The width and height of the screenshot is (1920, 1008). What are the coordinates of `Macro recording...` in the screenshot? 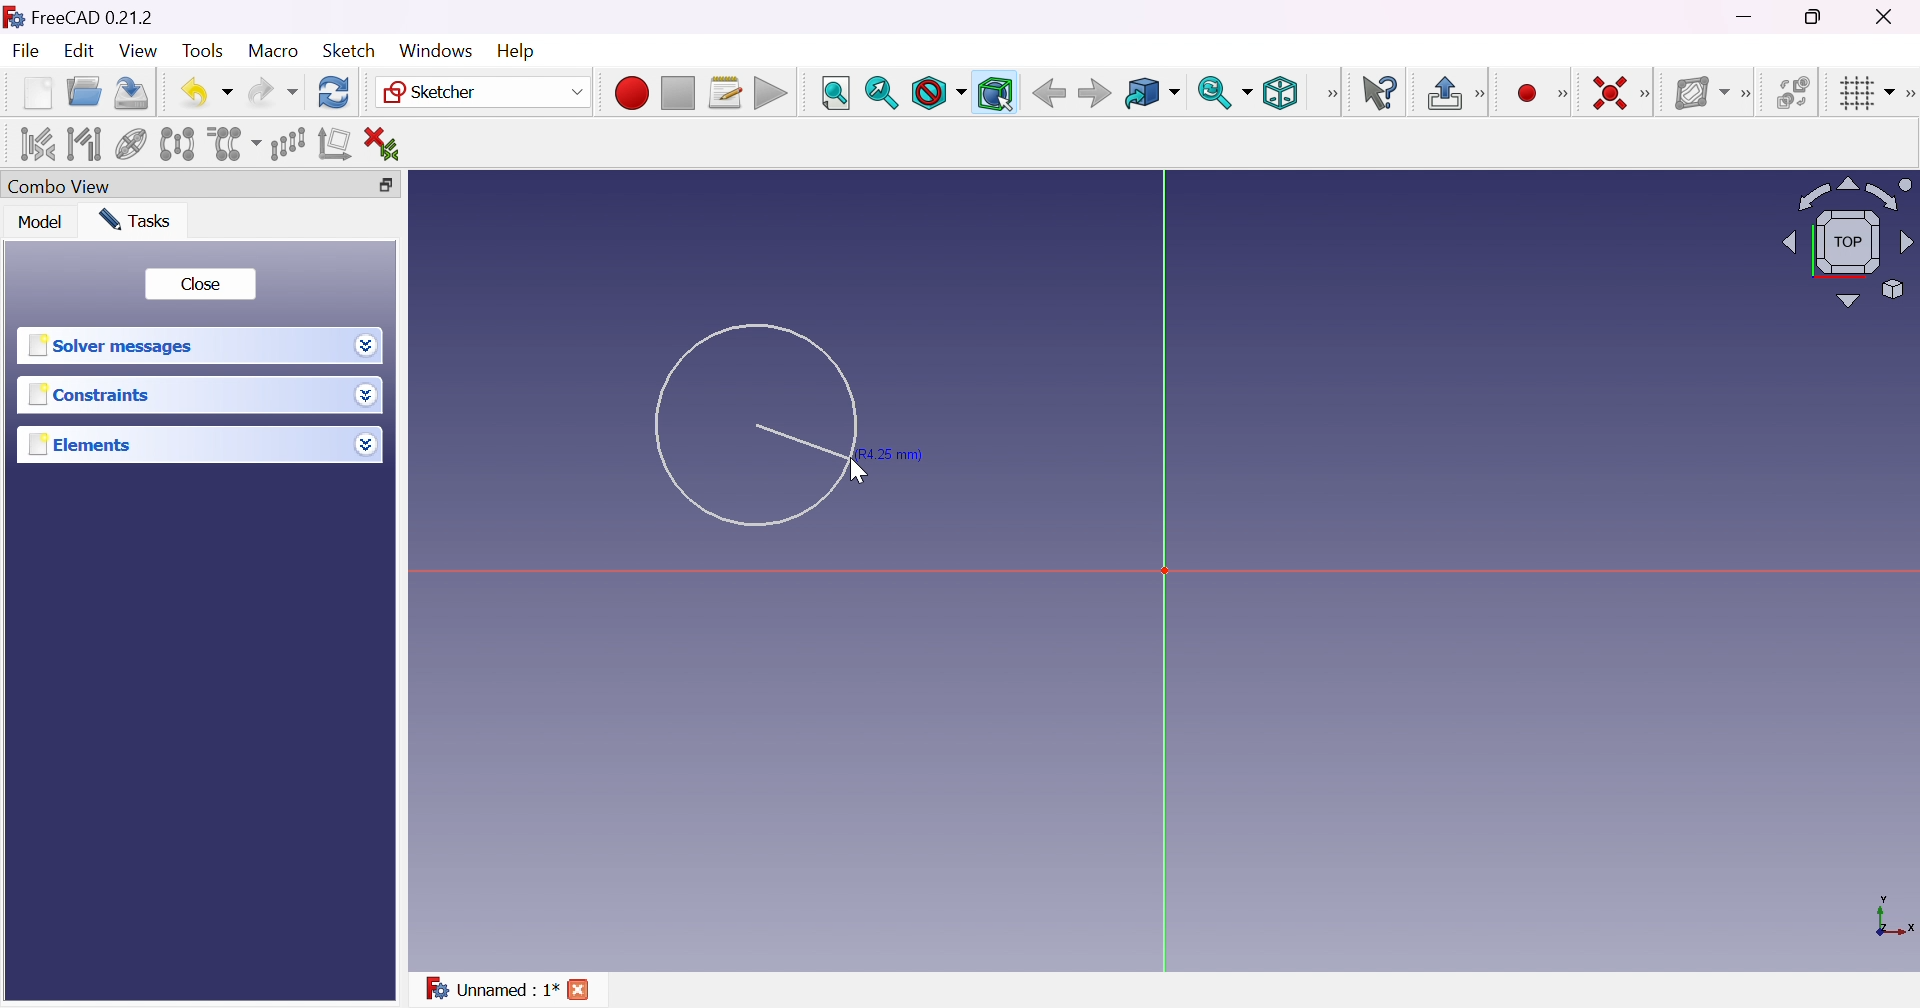 It's located at (631, 94).